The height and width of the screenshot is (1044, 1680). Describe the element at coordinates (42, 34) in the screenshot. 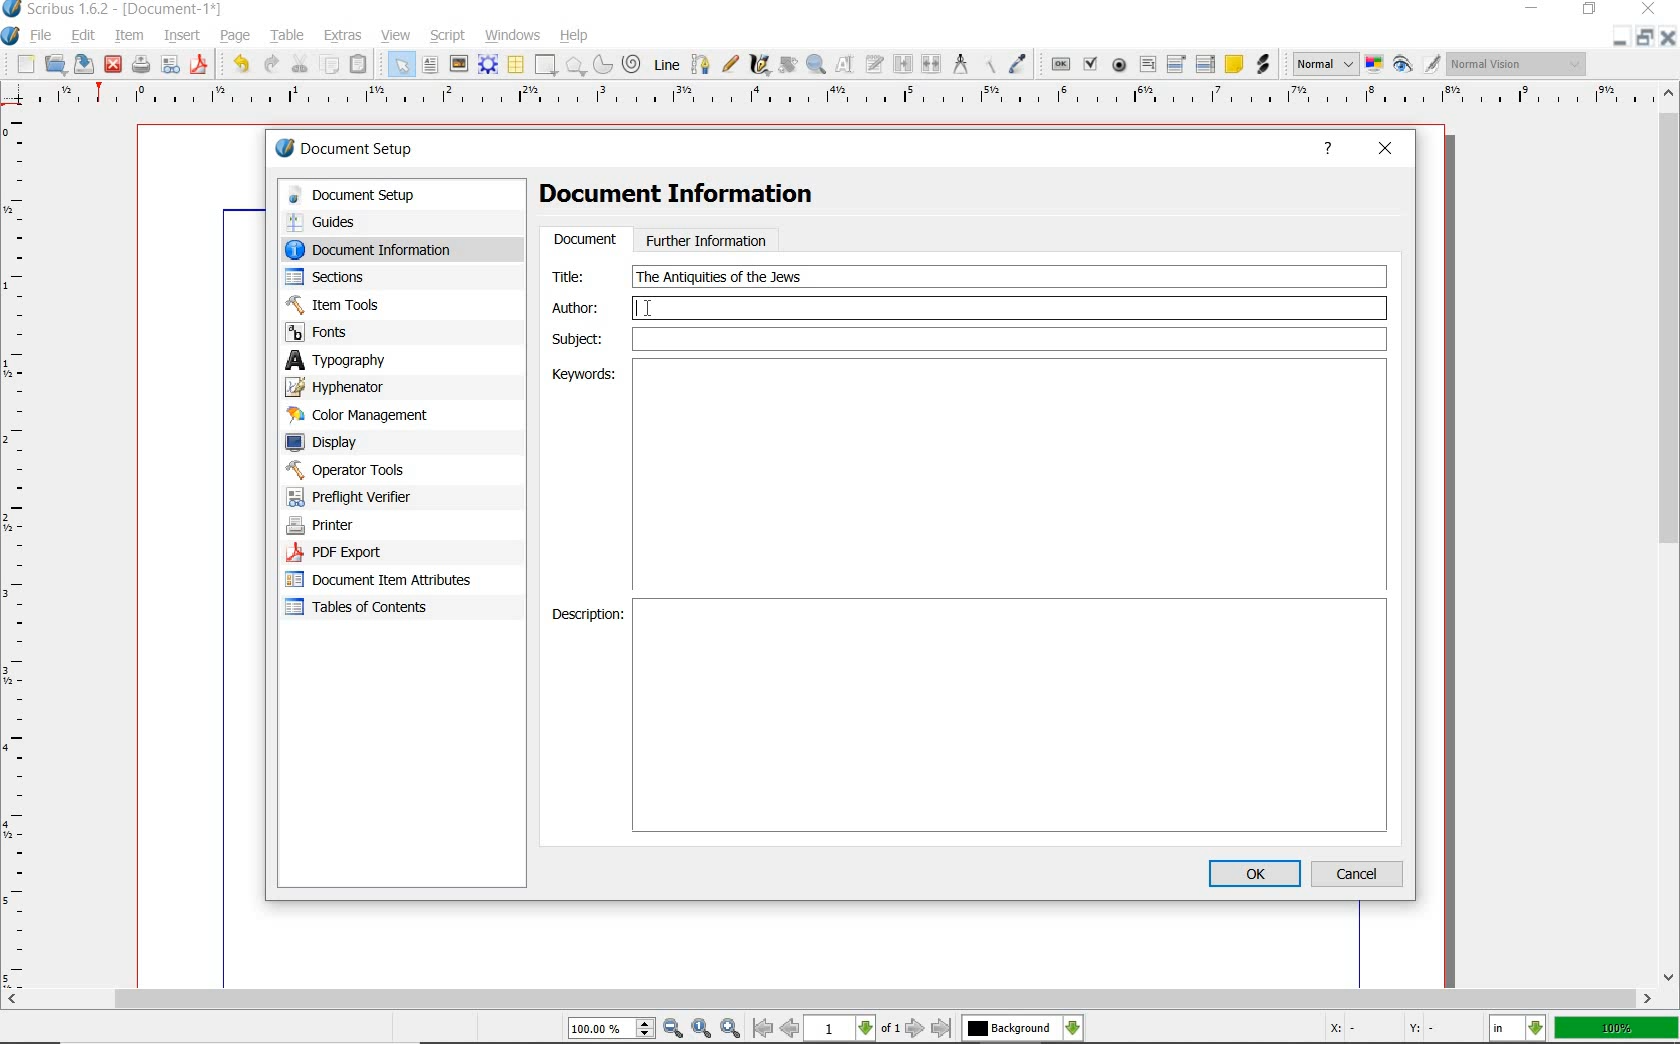

I see `file` at that location.